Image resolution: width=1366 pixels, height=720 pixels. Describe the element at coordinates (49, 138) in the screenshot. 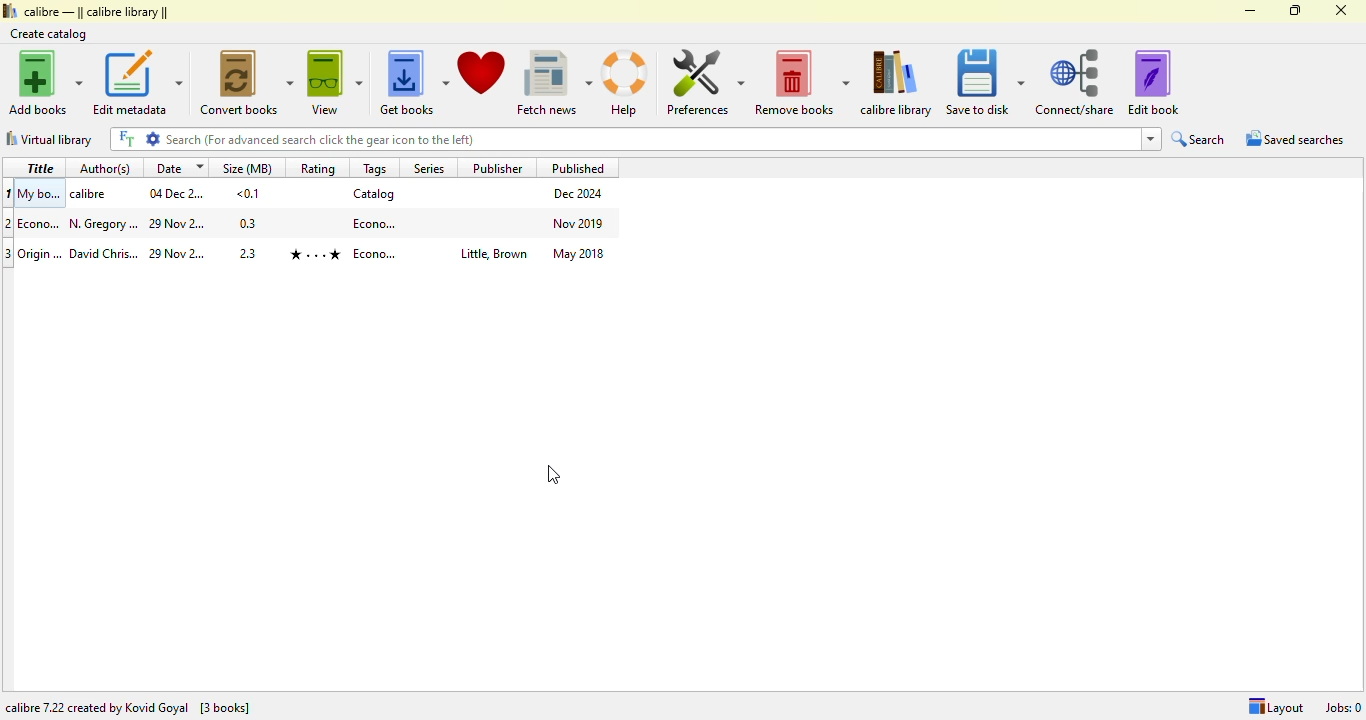

I see `virtual library` at that location.